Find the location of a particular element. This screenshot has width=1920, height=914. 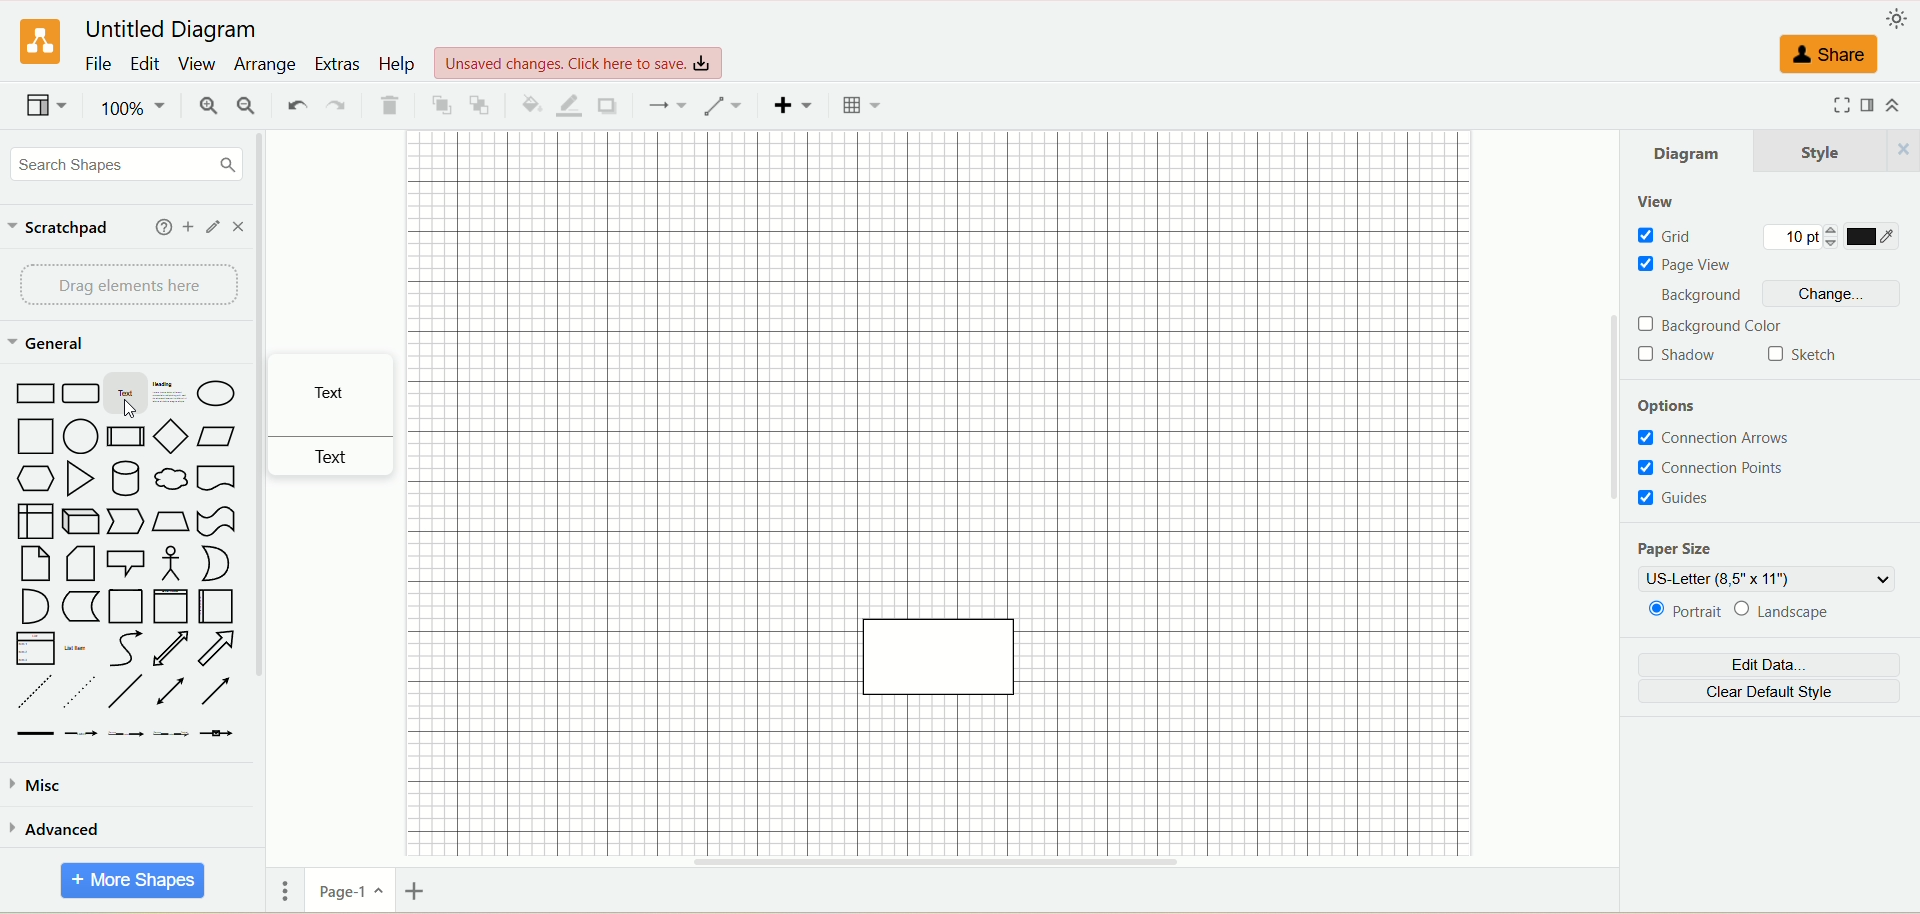

bidirectional connector is located at coordinates (174, 691).